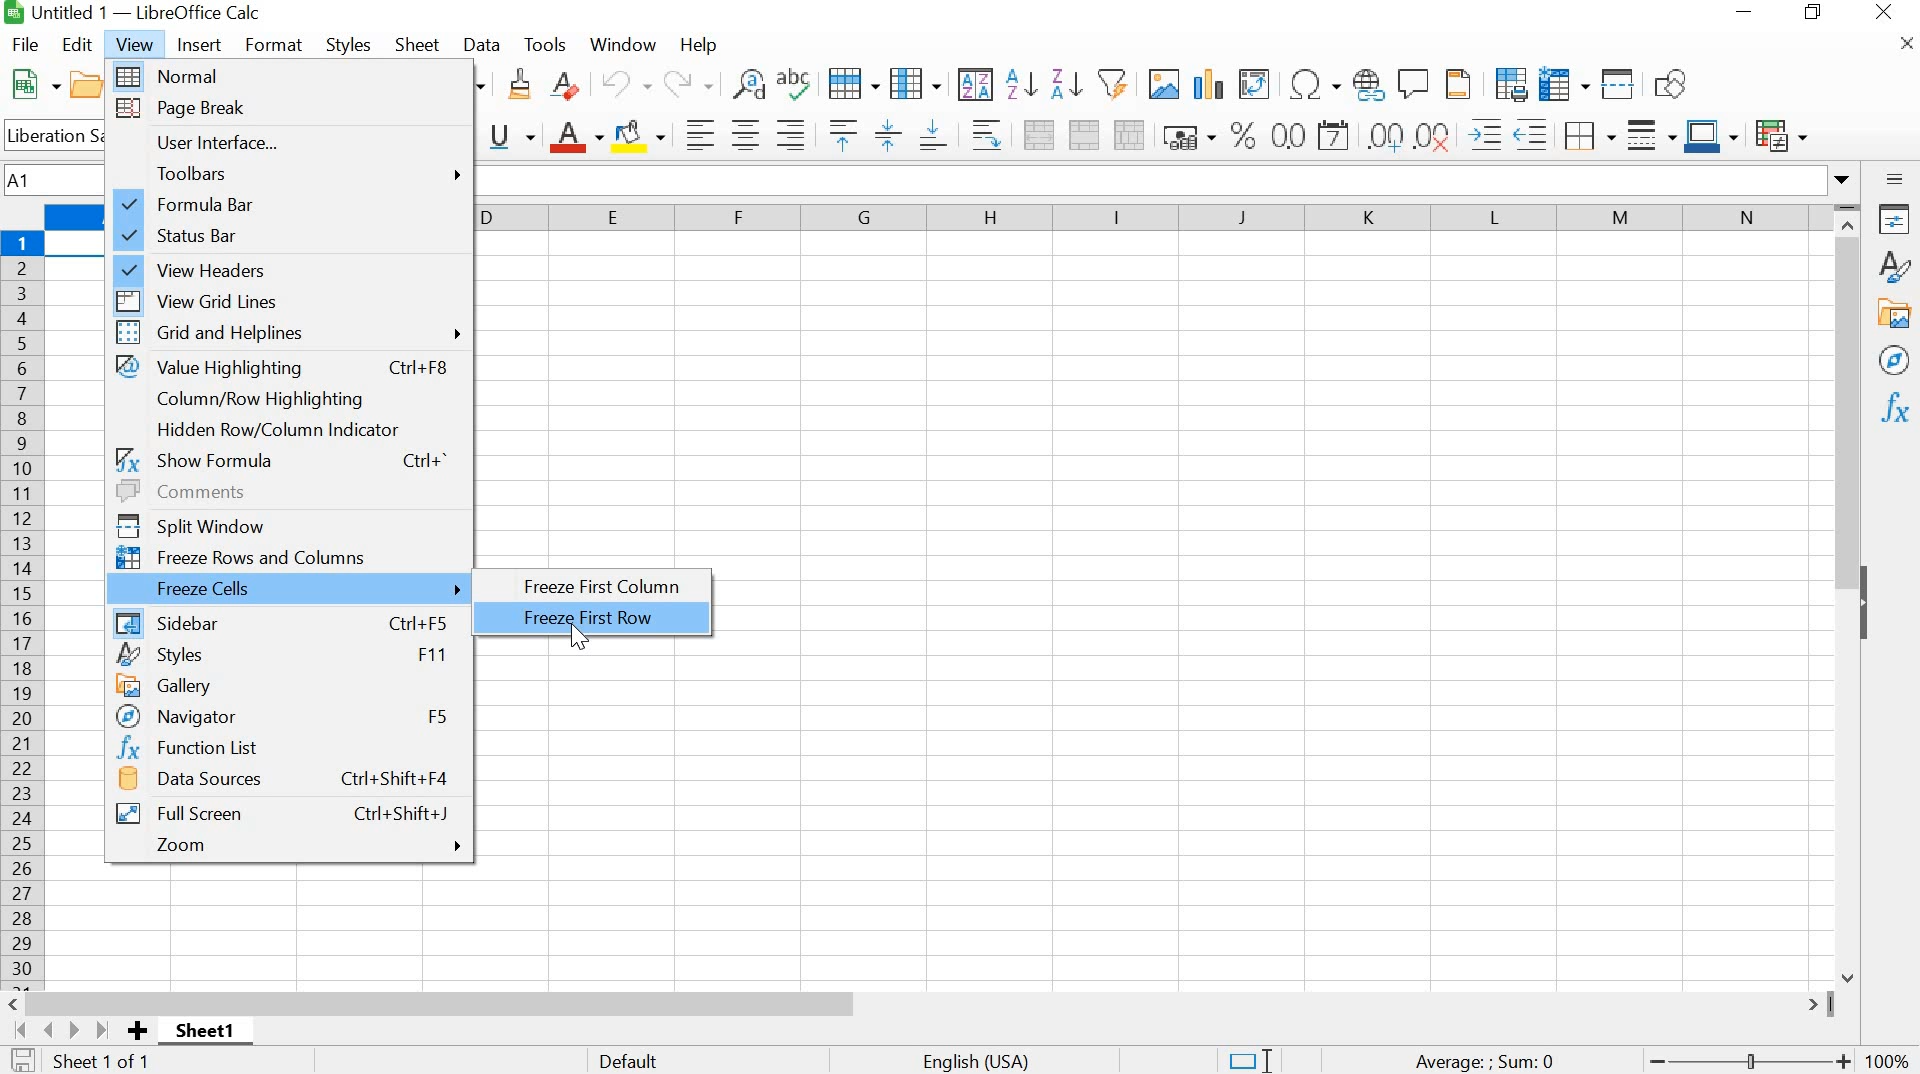  Describe the element at coordinates (288, 368) in the screenshot. I see `VALUE HIGHLIGHTING` at that location.